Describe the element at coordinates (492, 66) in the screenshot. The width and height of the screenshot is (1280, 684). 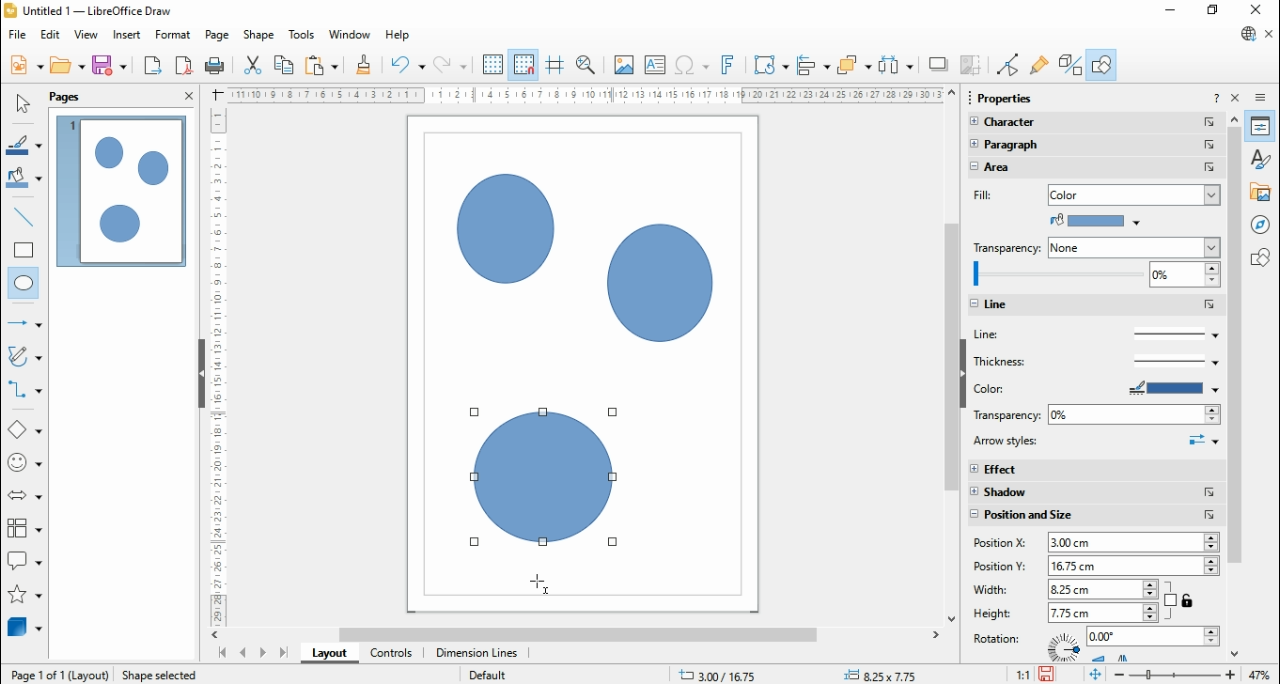
I see `display grid` at that location.